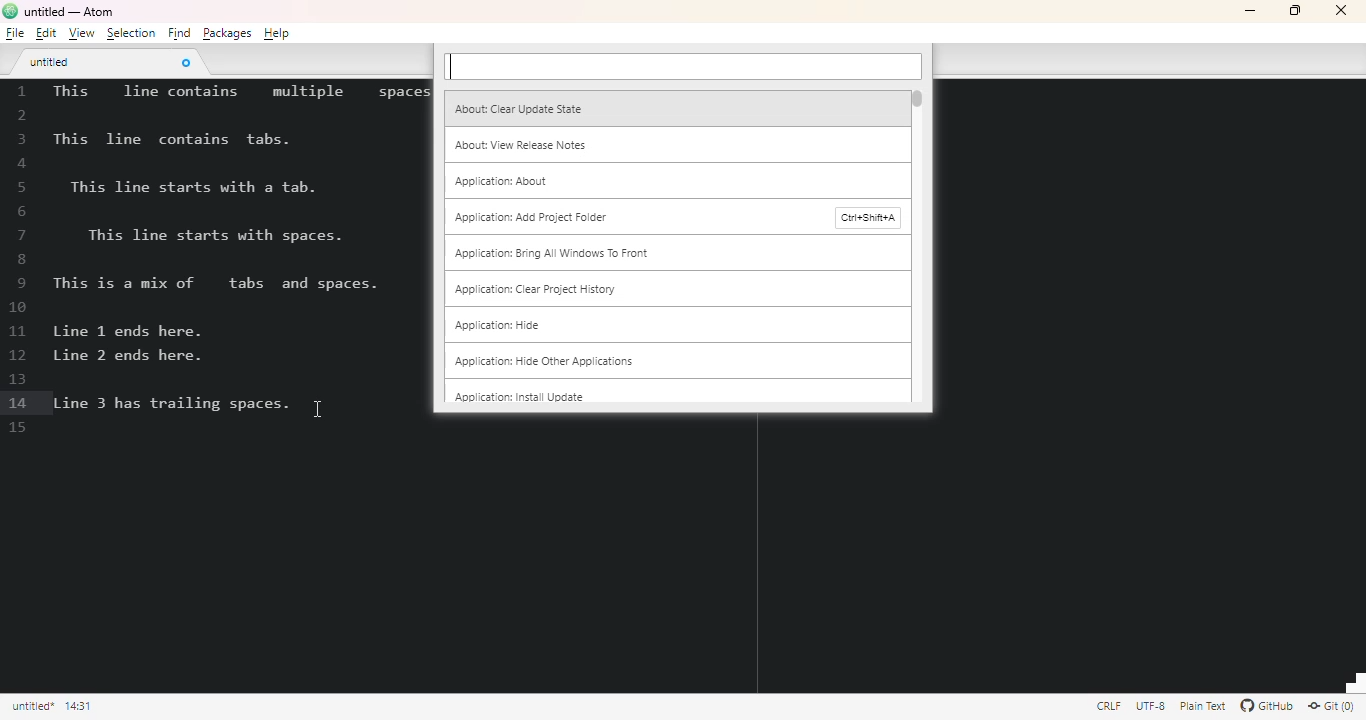 The width and height of the screenshot is (1366, 720). I want to click on untitled tab, so click(51, 61).